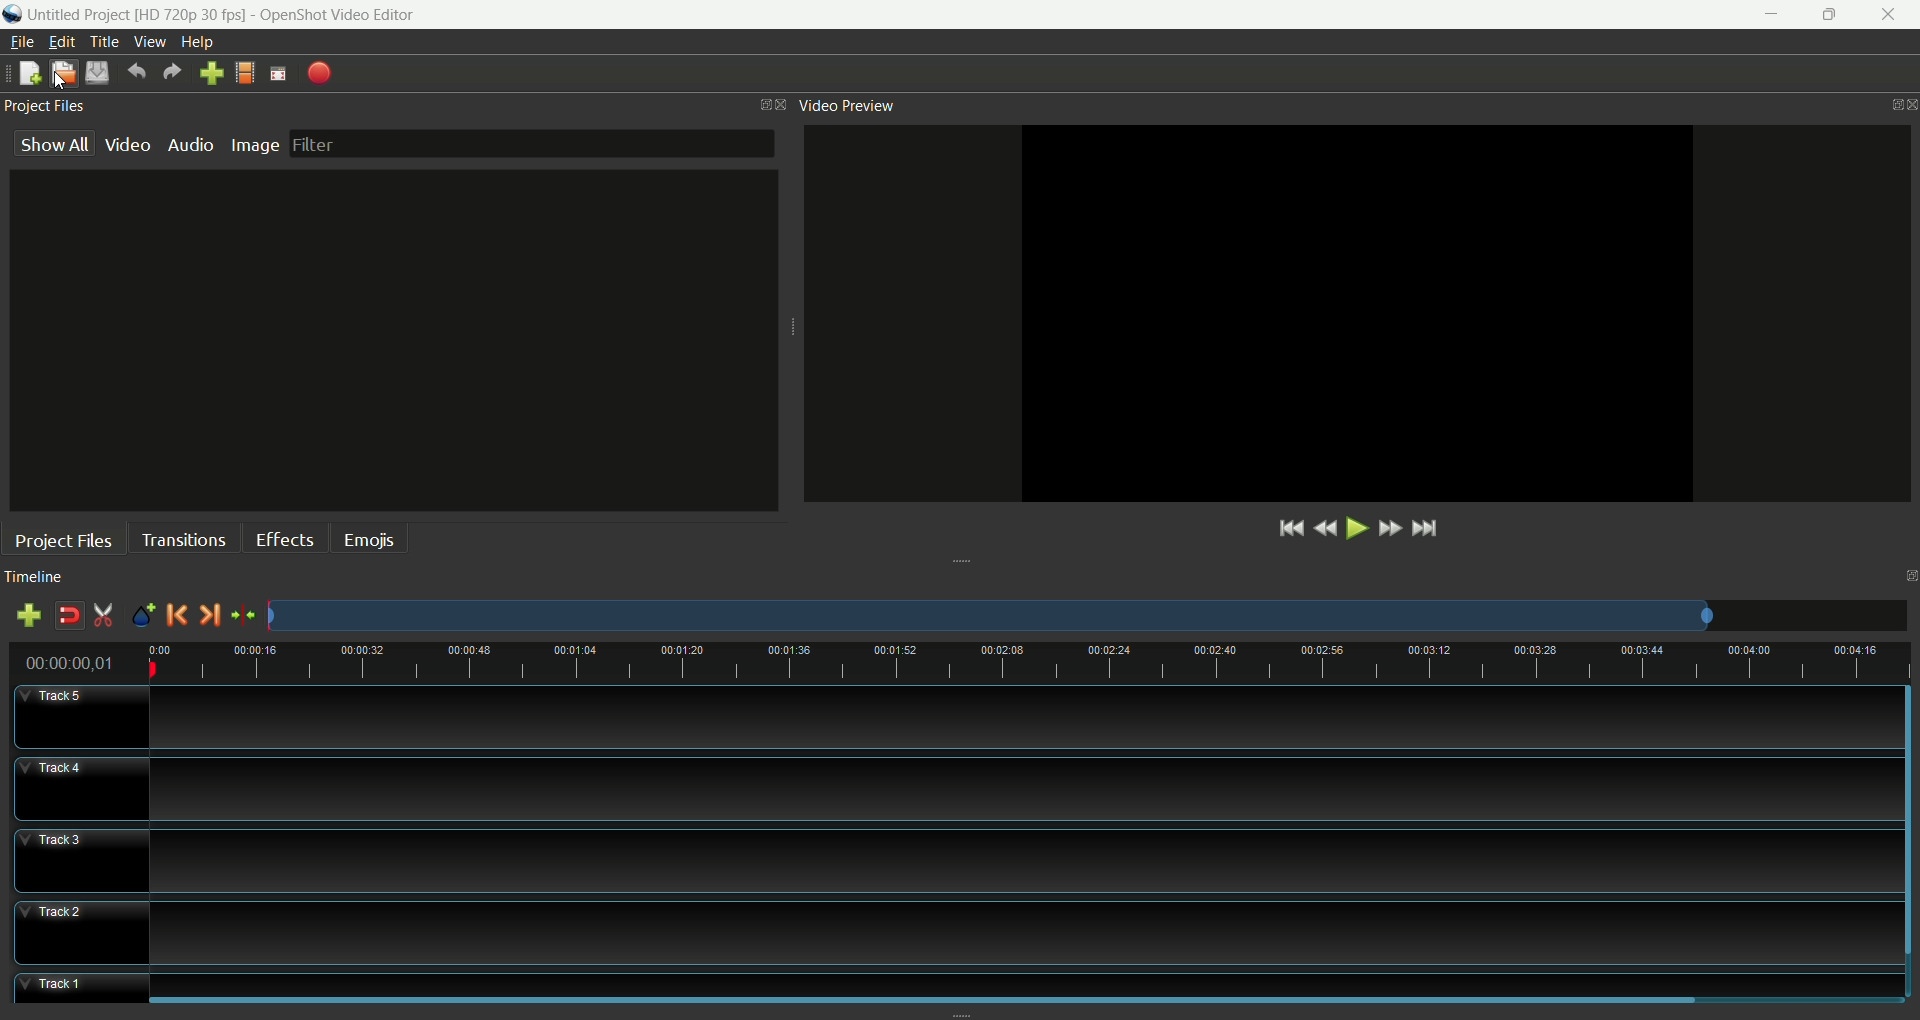 The image size is (1920, 1020). What do you see at coordinates (63, 42) in the screenshot?
I see `edit` at bounding box center [63, 42].